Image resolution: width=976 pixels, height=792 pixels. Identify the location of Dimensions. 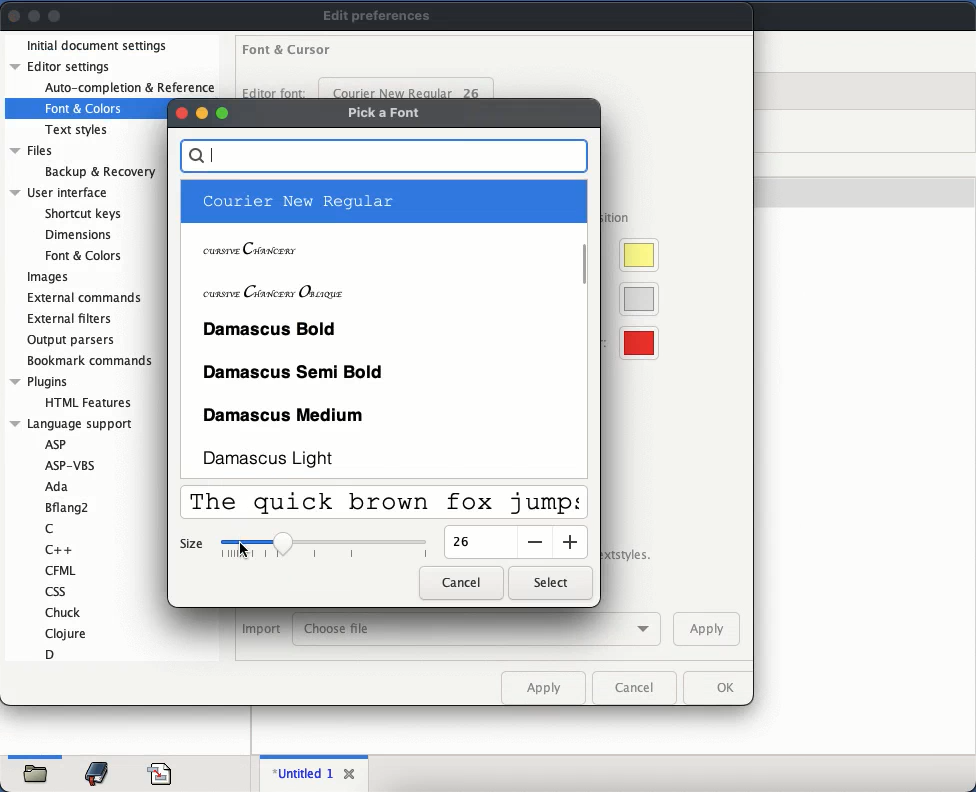
(79, 235).